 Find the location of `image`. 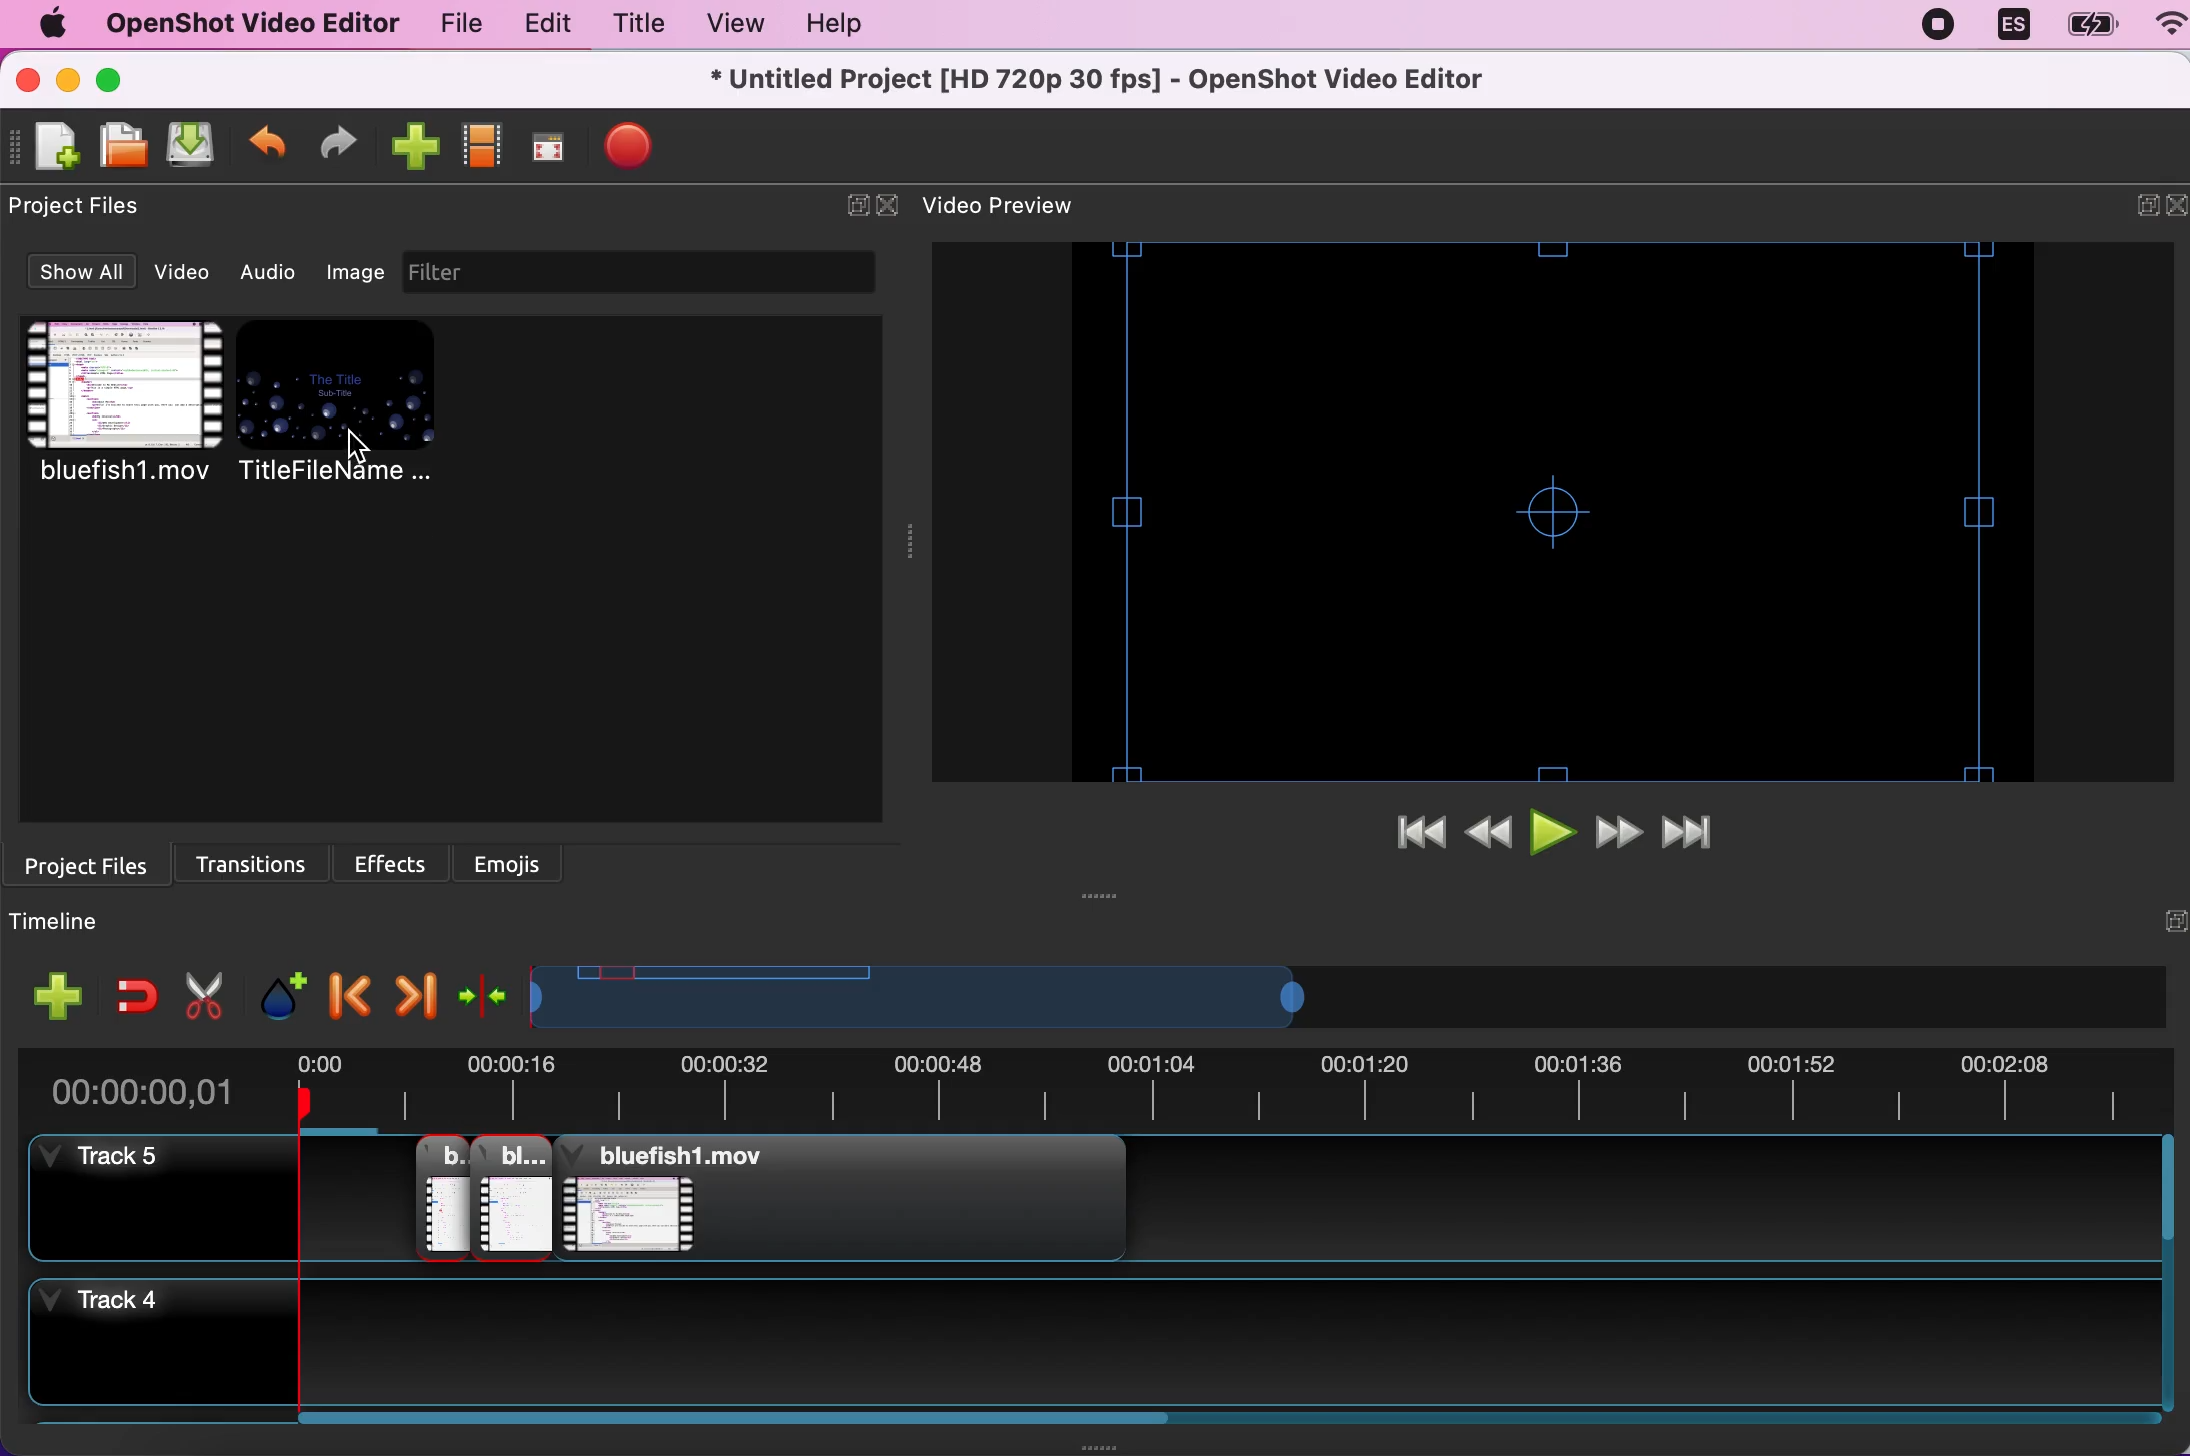

image is located at coordinates (356, 269).